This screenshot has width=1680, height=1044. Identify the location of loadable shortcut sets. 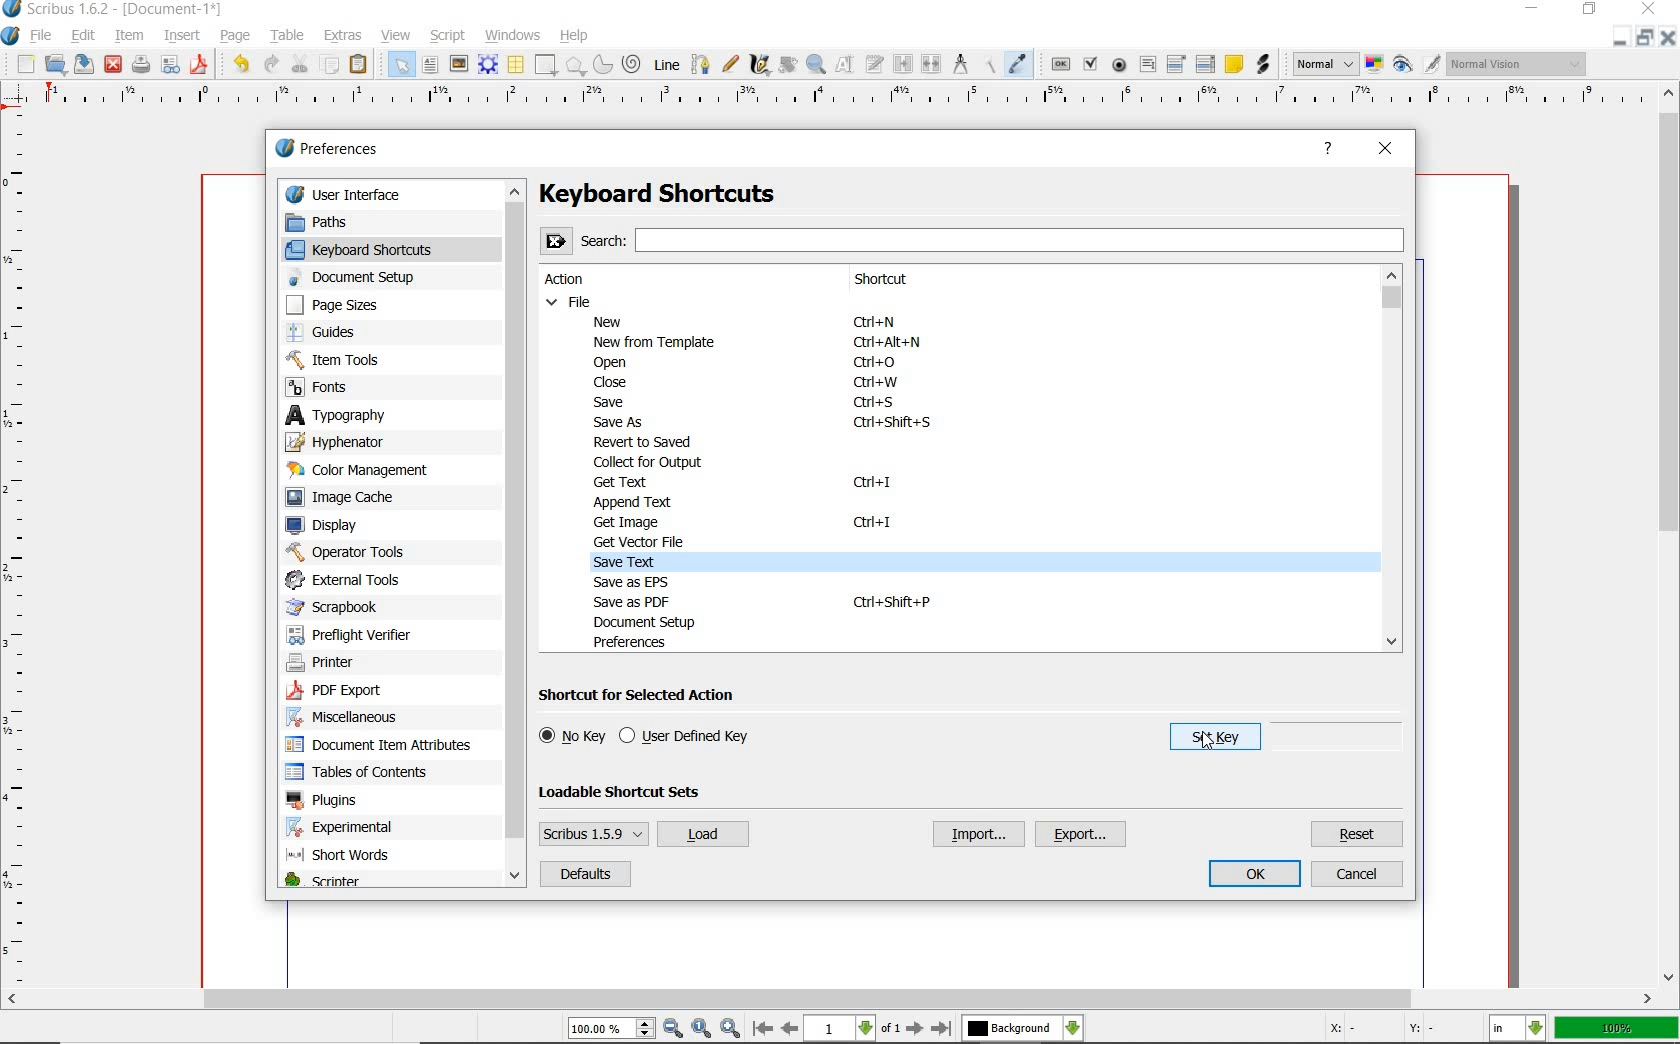
(636, 791).